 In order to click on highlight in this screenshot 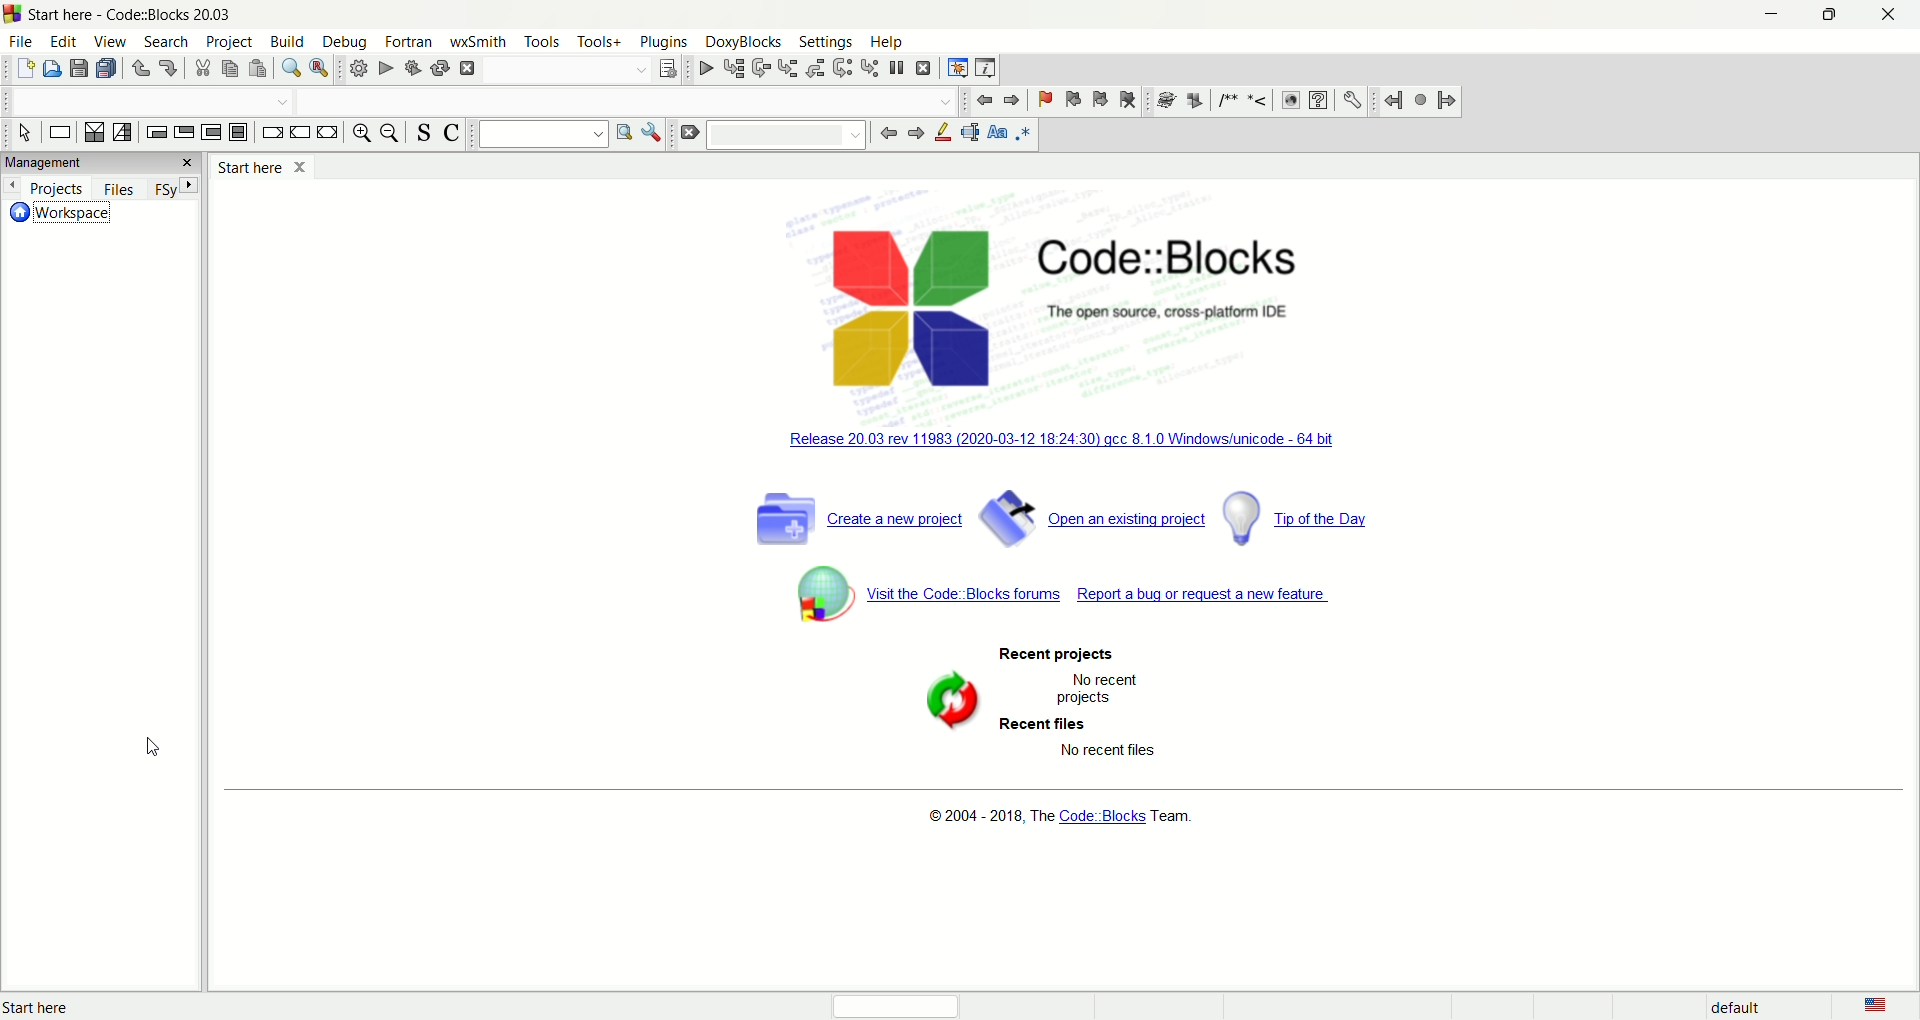, I will do `click(946, 133)`.